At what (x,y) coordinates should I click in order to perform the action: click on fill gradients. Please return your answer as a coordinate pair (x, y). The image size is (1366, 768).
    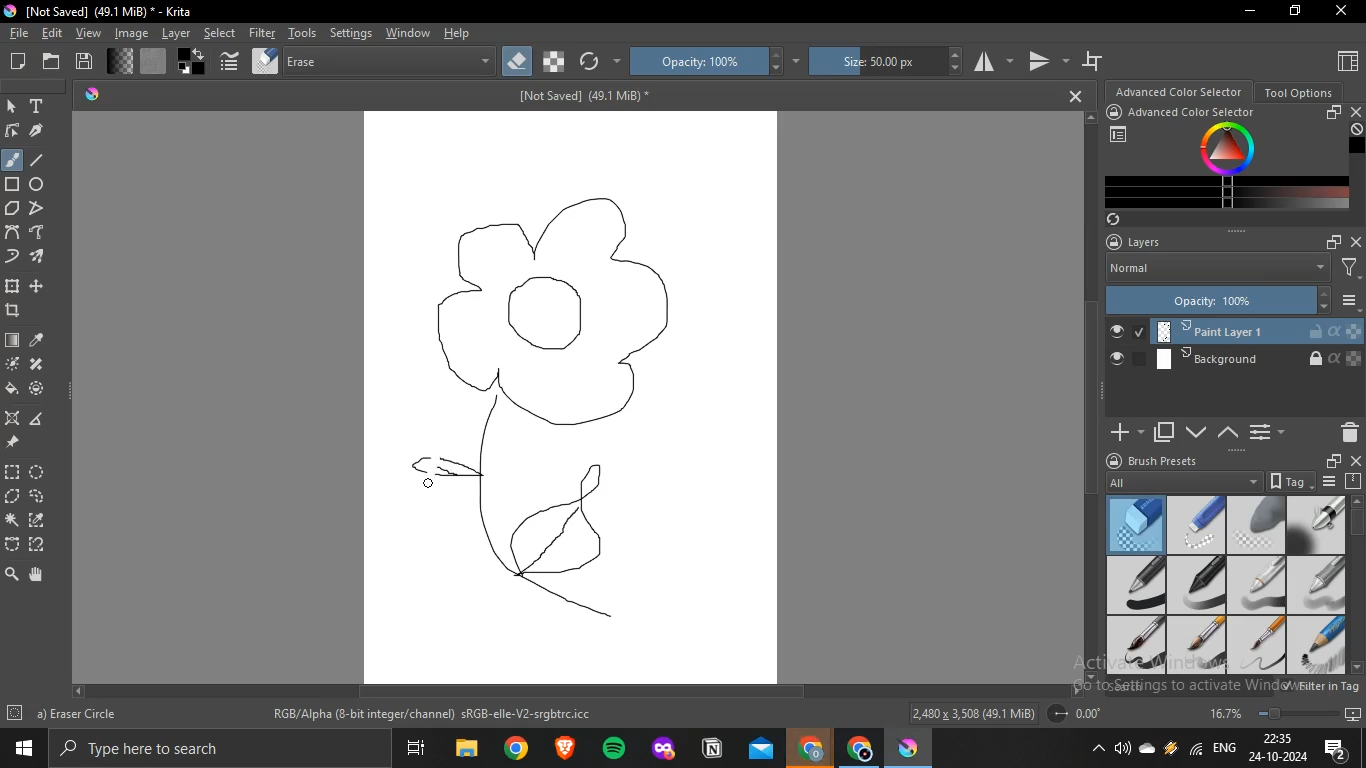
    Looking at the image, I should click on (122, 62).